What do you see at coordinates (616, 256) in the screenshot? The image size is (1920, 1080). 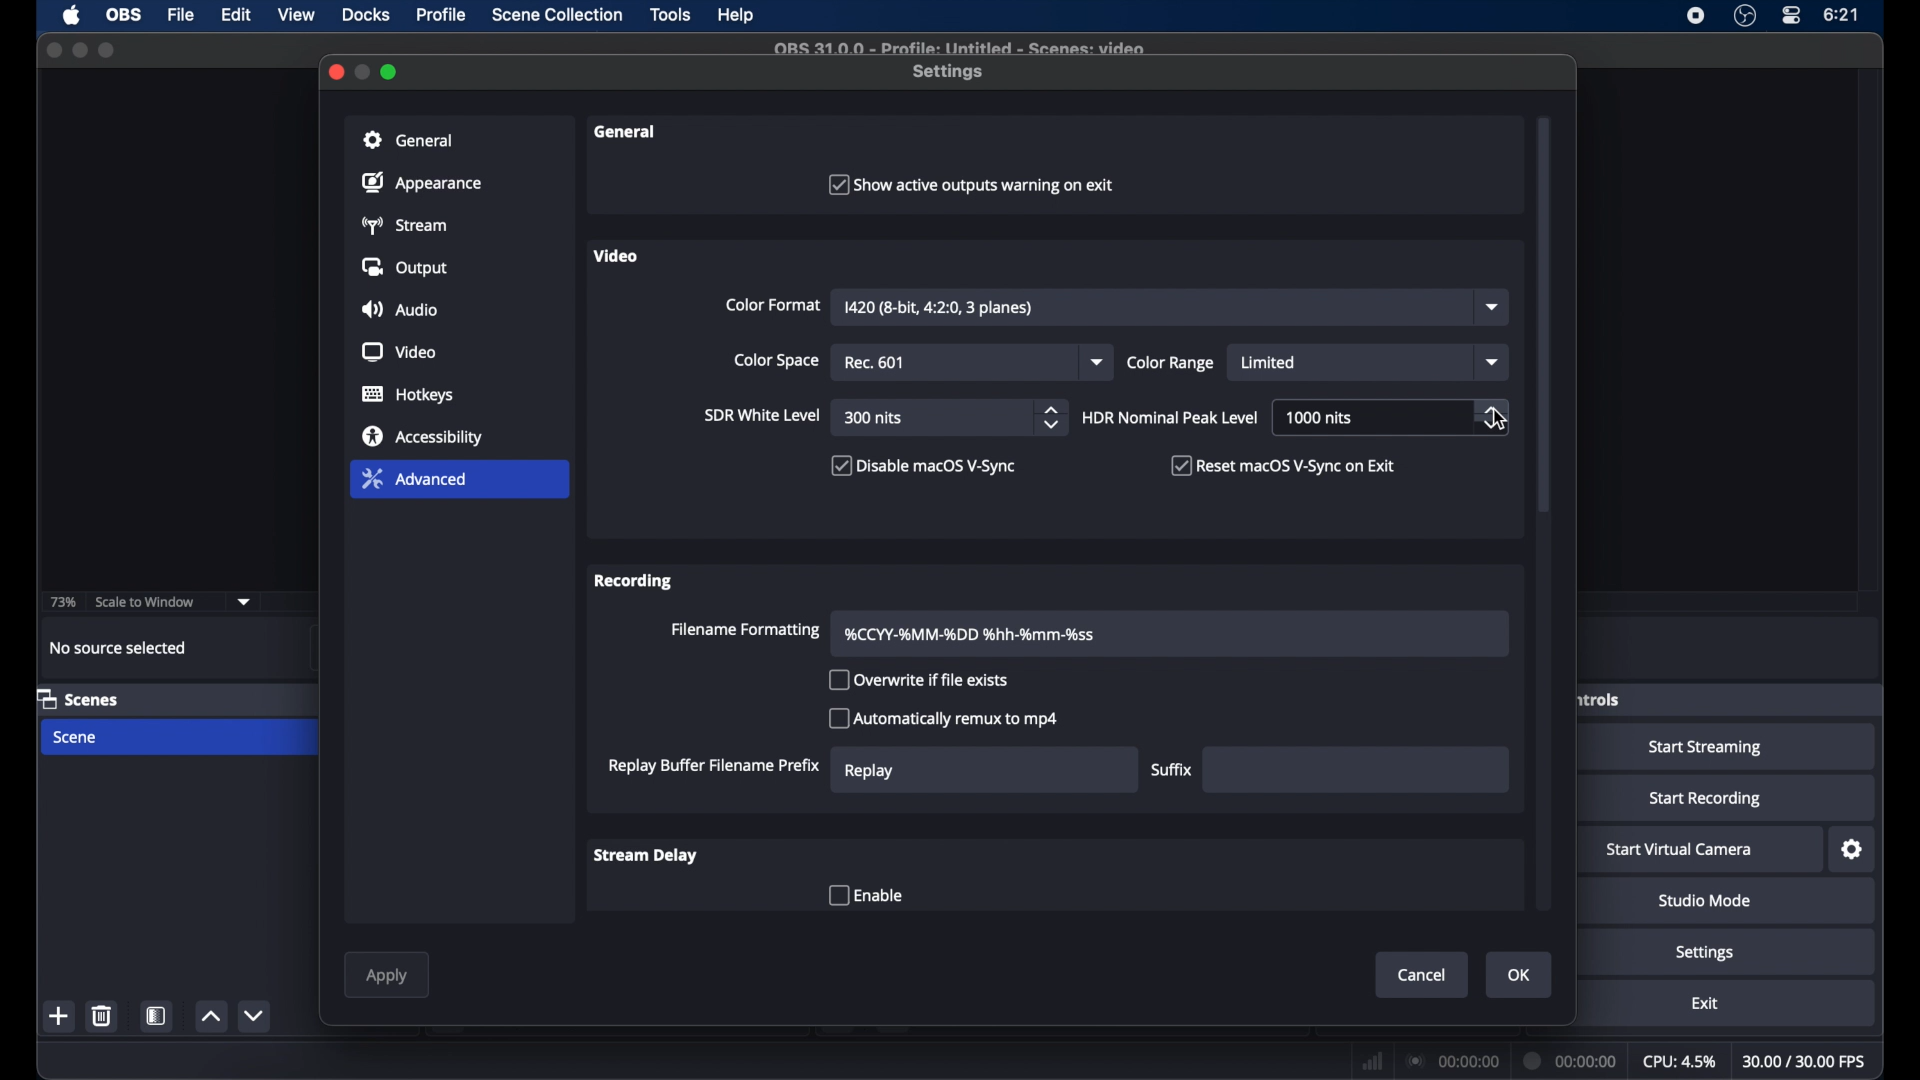 I see `video` at bounding box center [616, 256].